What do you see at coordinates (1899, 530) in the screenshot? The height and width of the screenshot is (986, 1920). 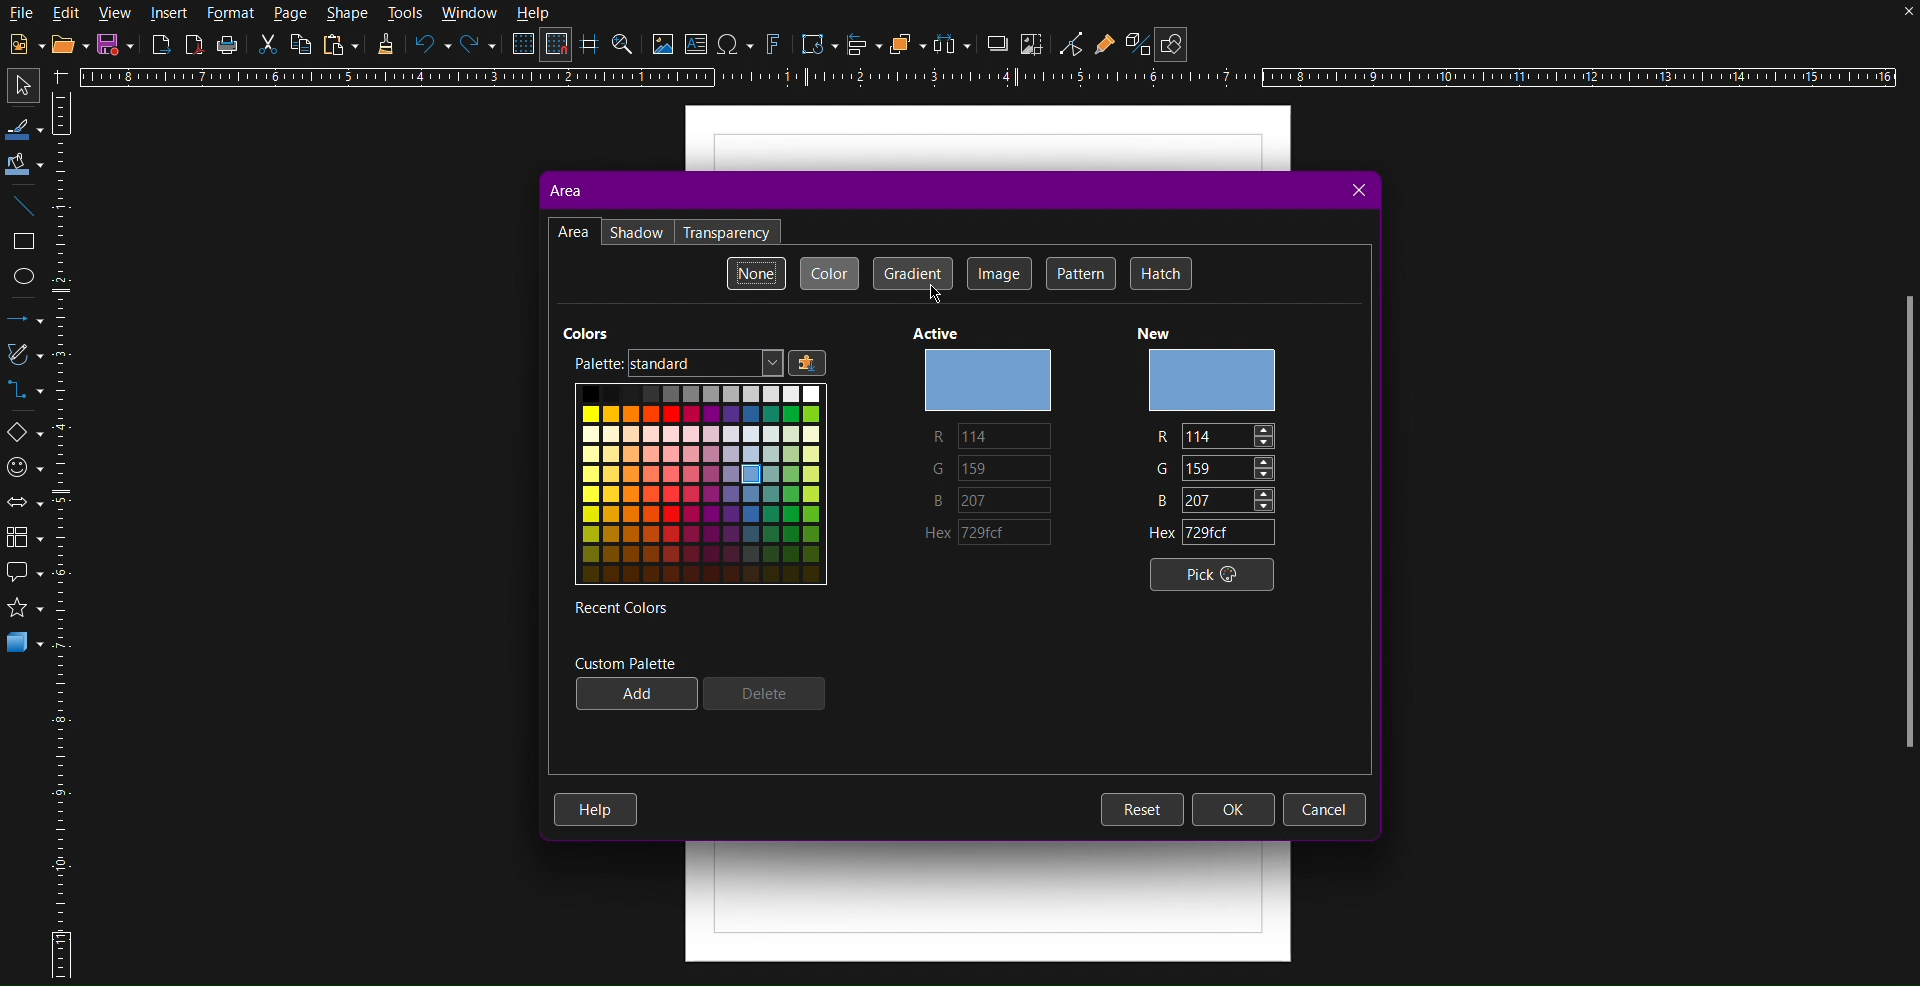 I see `scroll bar` at bounding box center [1899, 530].